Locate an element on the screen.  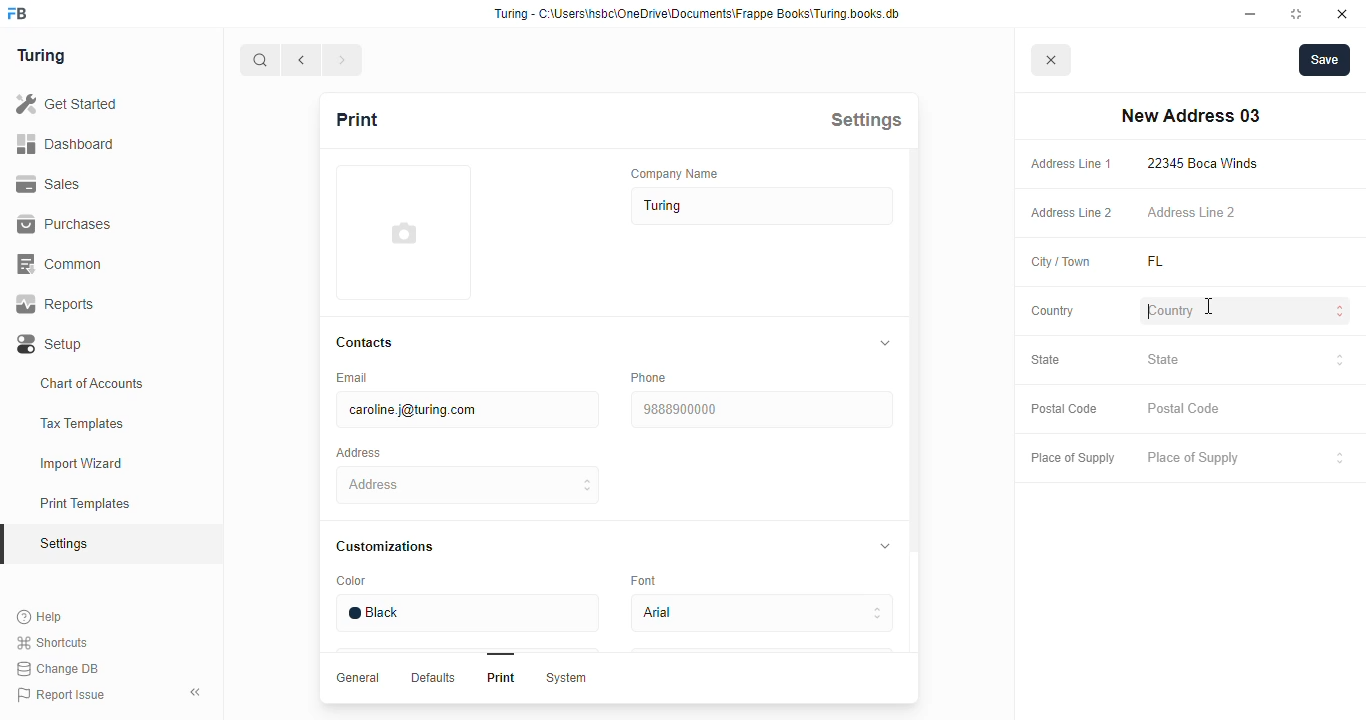
System is located at coordinates (565, 678).